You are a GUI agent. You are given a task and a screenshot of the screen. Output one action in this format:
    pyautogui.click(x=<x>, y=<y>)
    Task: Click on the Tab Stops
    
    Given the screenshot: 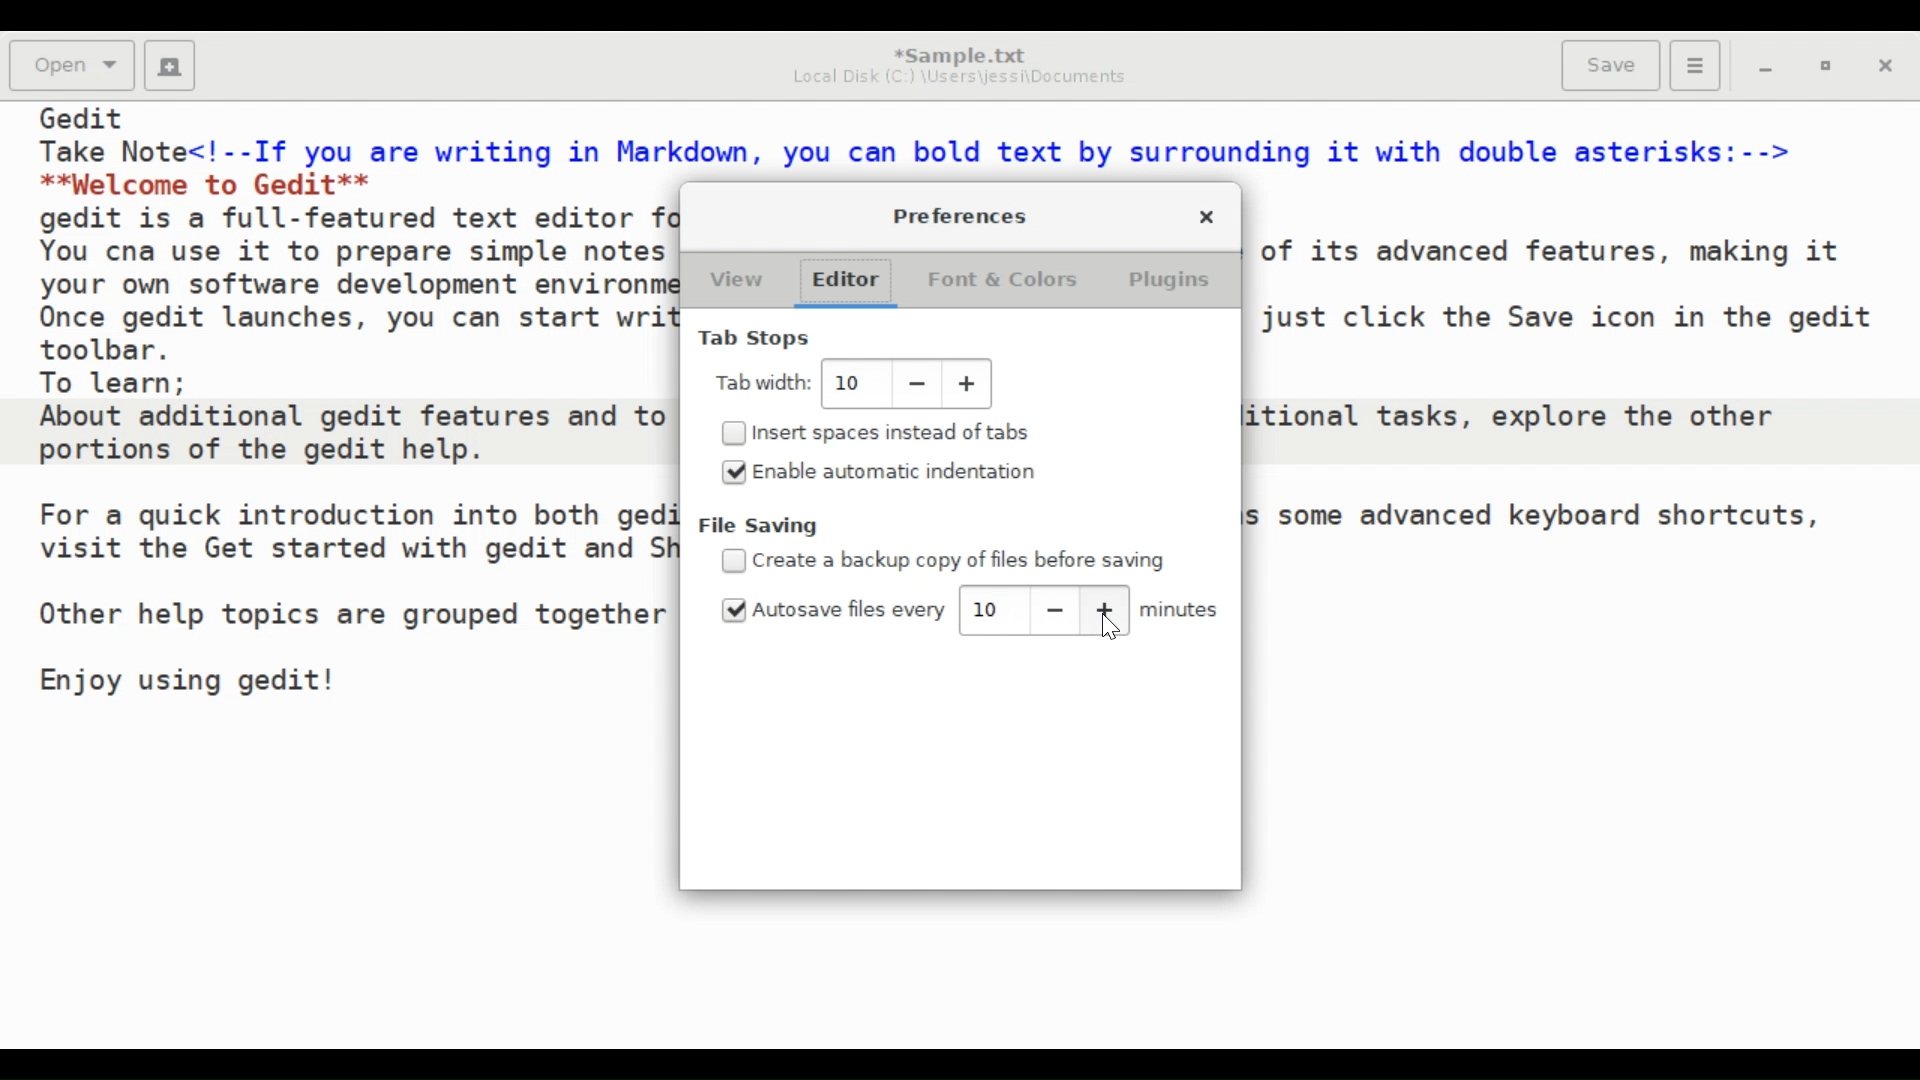 What is the action you would take?
    pyautogui.click(x=755, y=340)
    